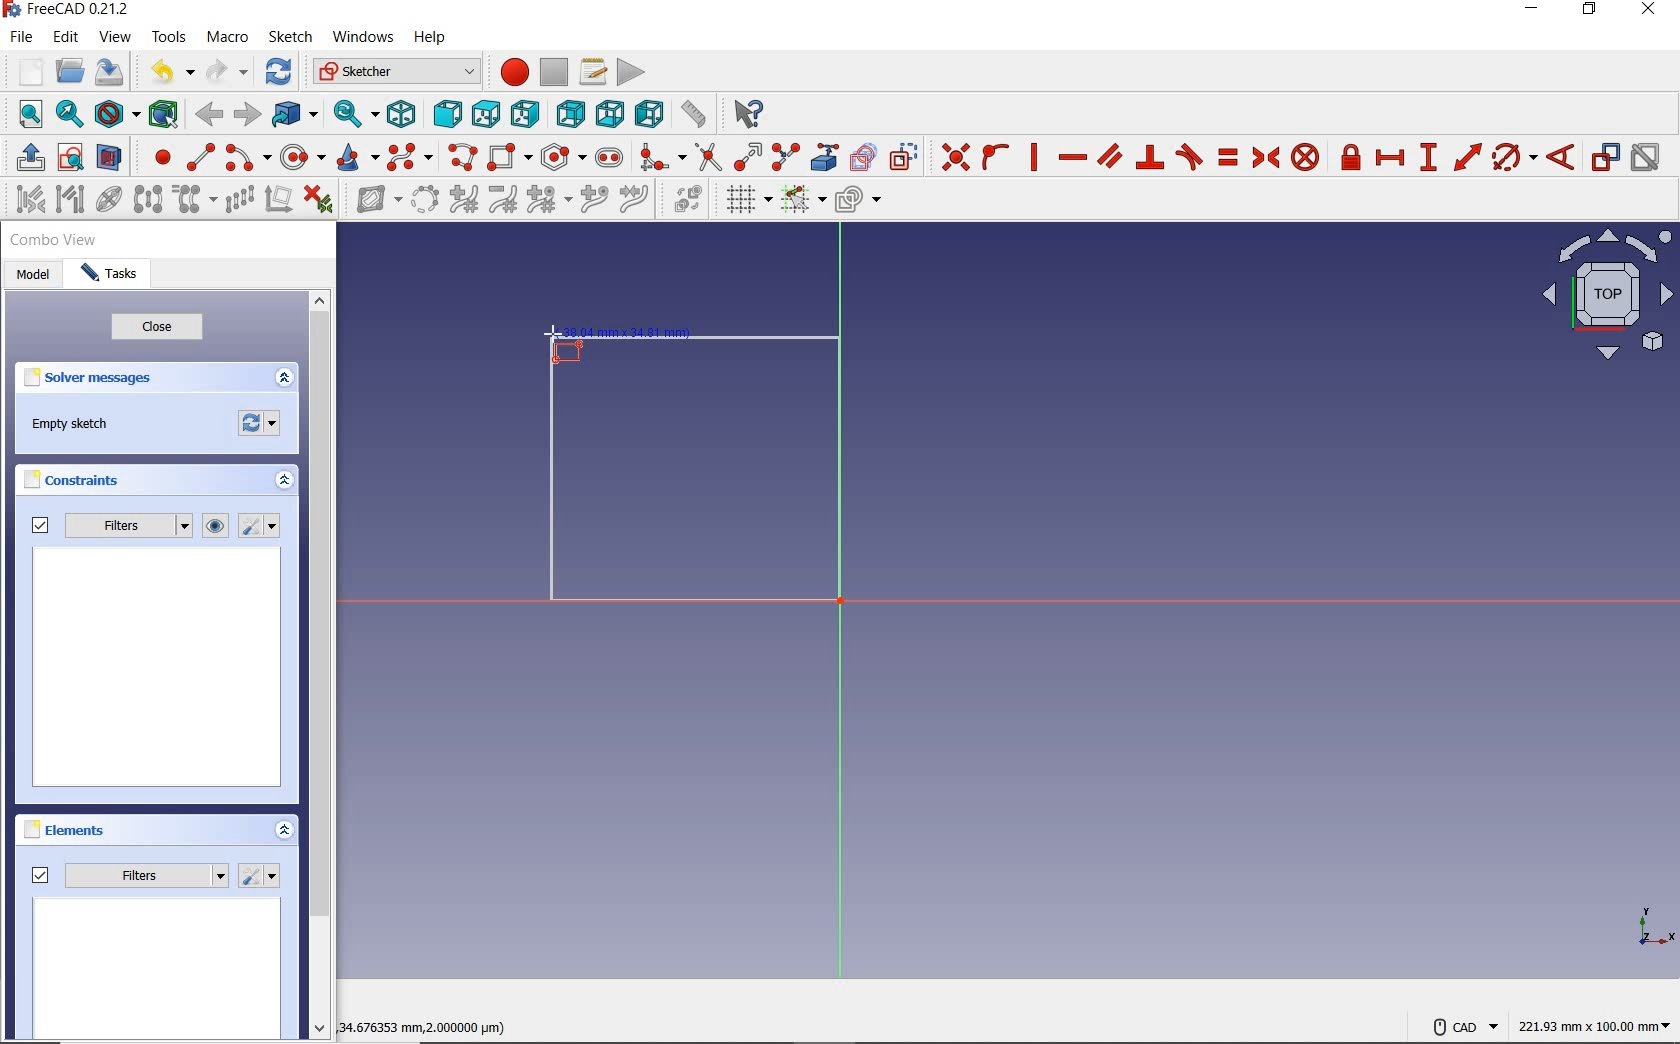 The height and width of the screenshot is (1044, 1680). What do you see at coordinates (591, 201) in the screenshot?
I see `increase B-Spline degree` at bounding box center [591, 201].